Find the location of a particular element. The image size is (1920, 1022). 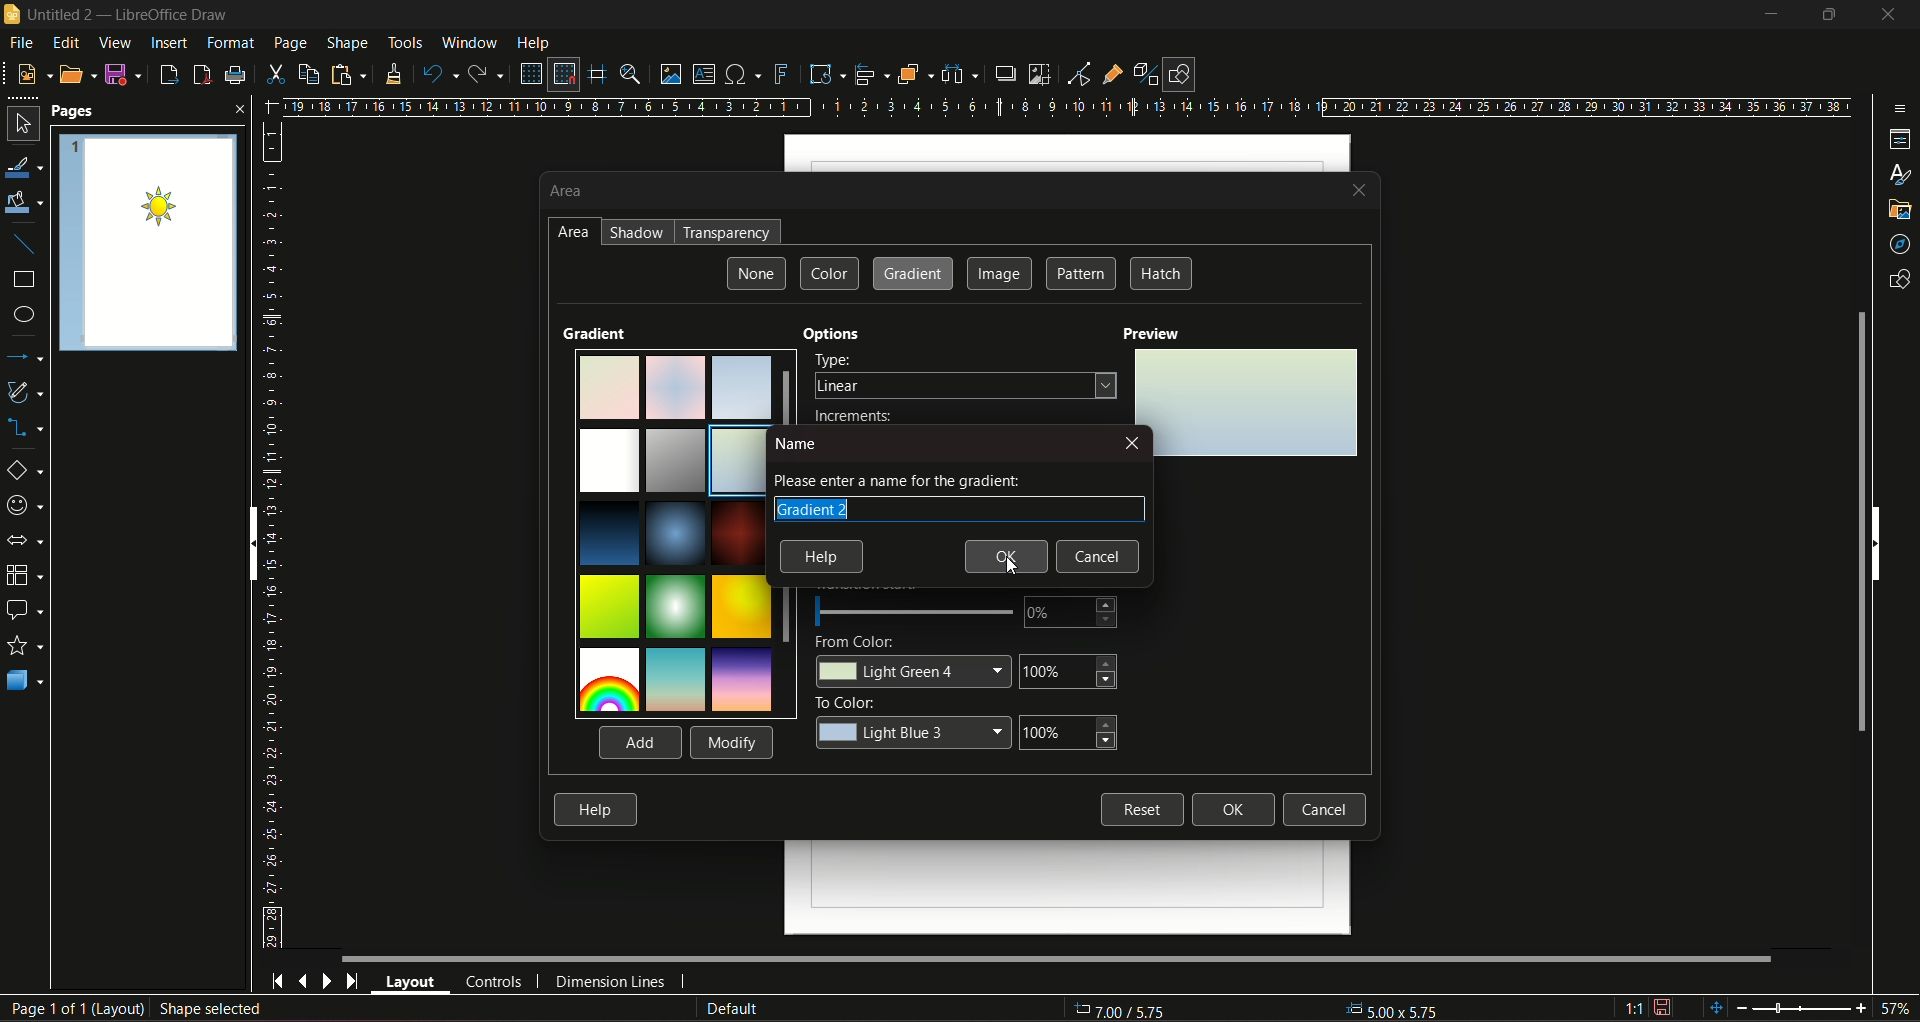

Gradient name is located at coordinates (958, 508).